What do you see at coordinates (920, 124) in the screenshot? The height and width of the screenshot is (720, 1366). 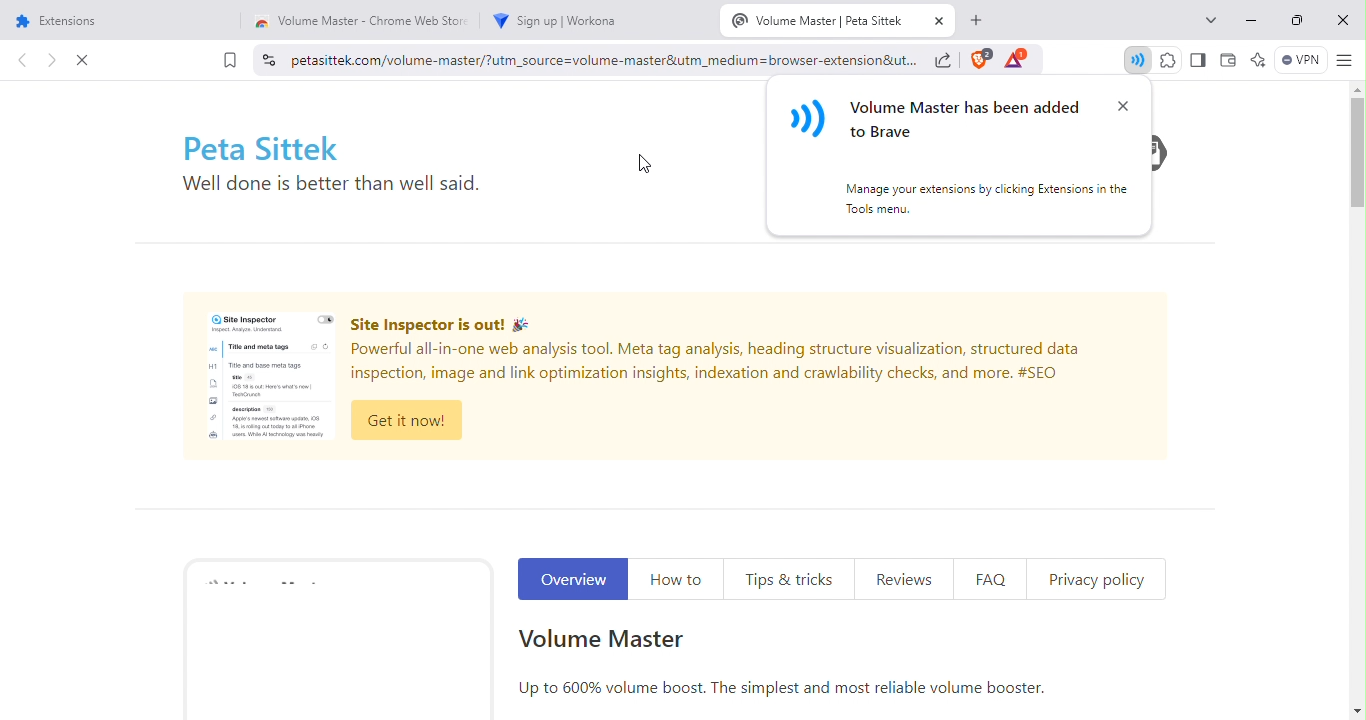 I see `Extension notification` at bounding box center [920, 124].